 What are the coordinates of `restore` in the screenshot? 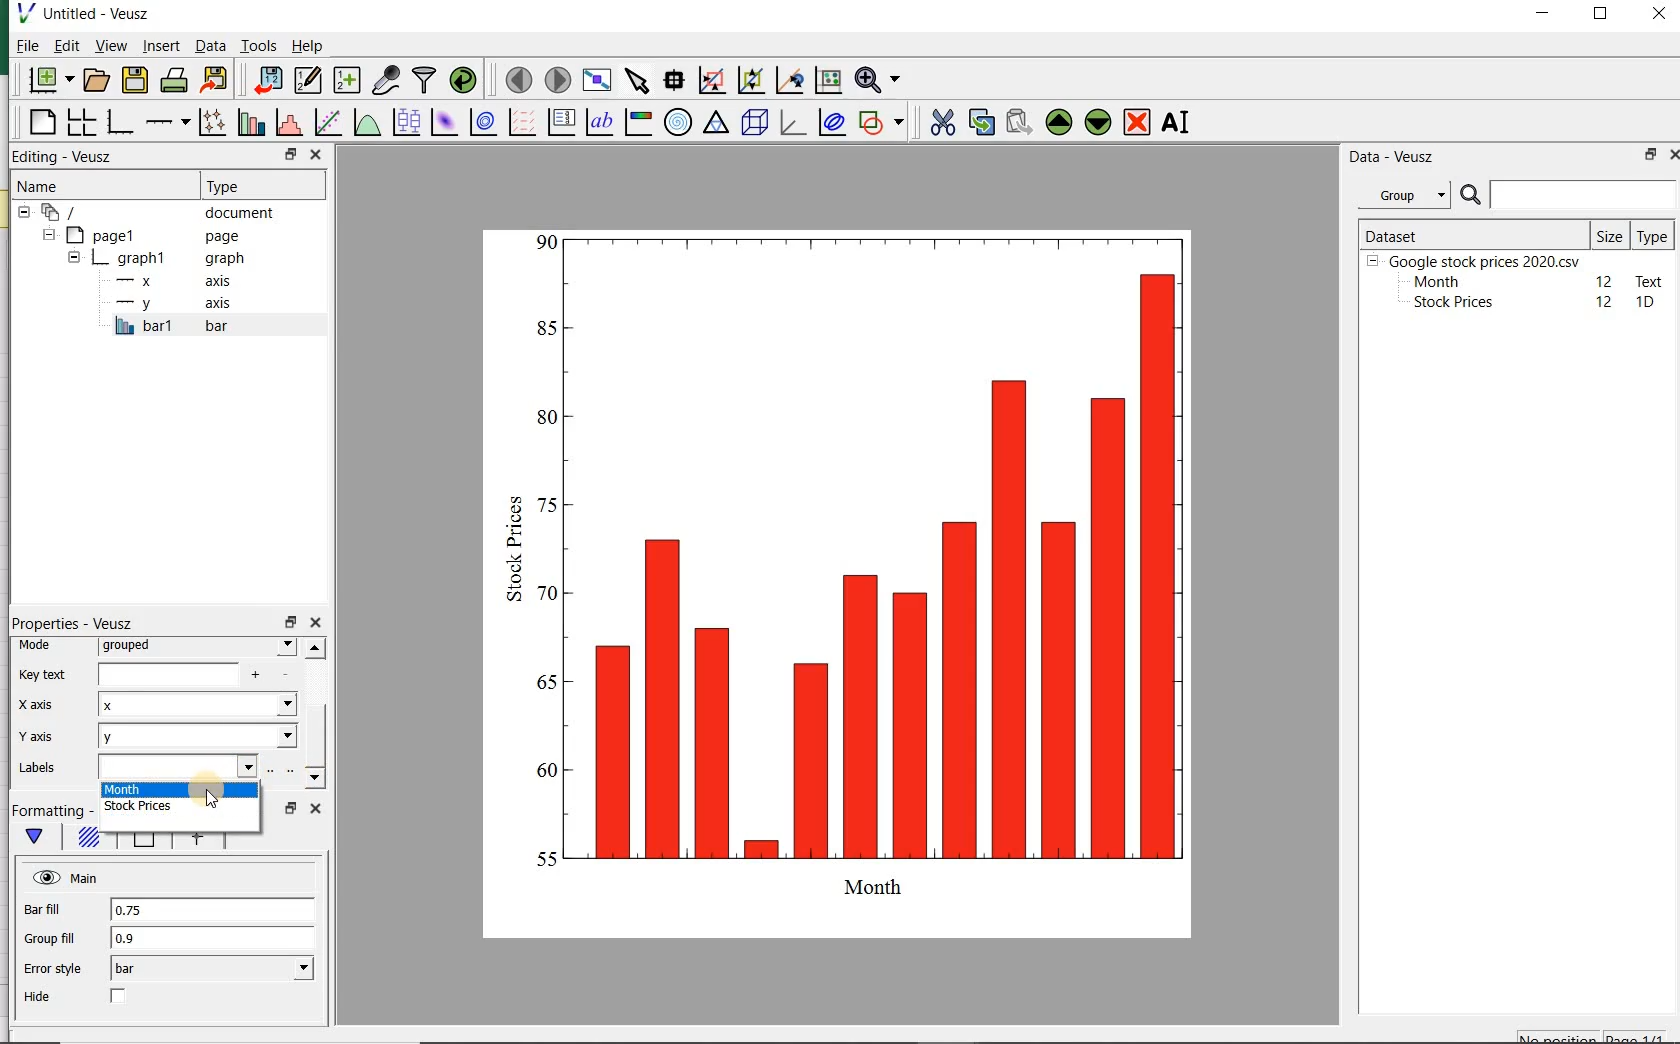 It's located at (291, 155).